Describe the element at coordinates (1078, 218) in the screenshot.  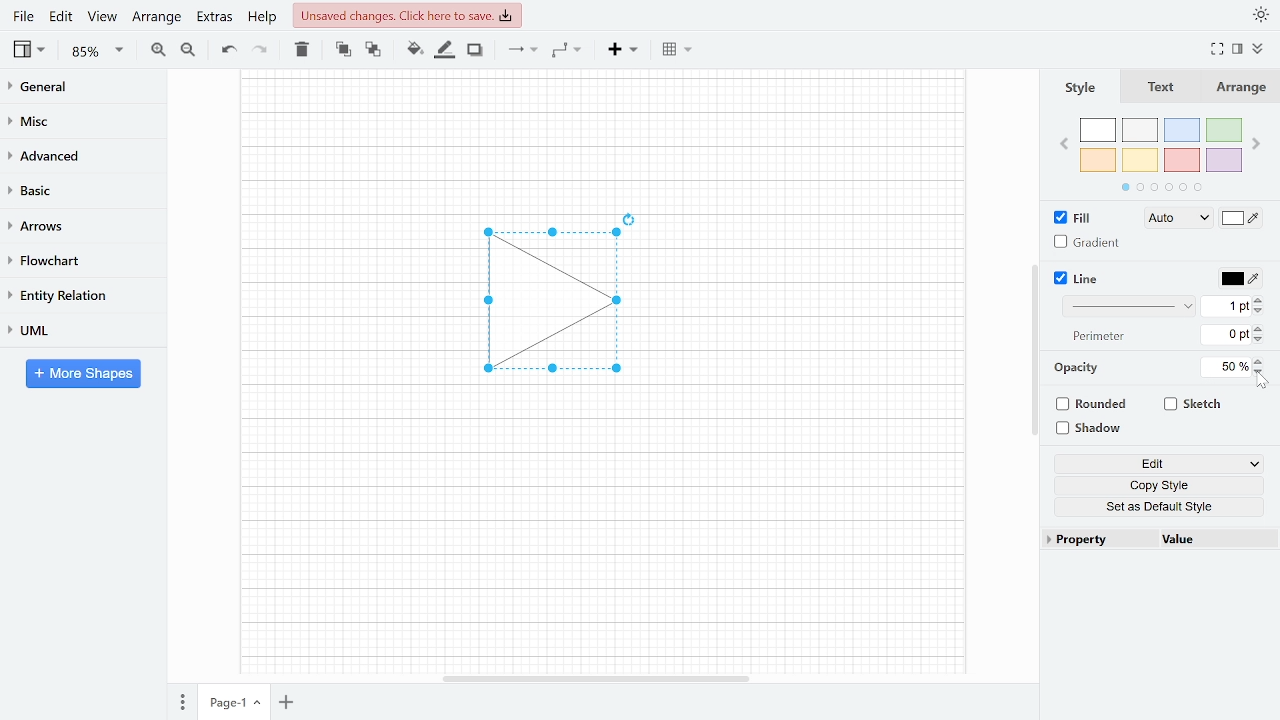
I see `Fill` at that location.